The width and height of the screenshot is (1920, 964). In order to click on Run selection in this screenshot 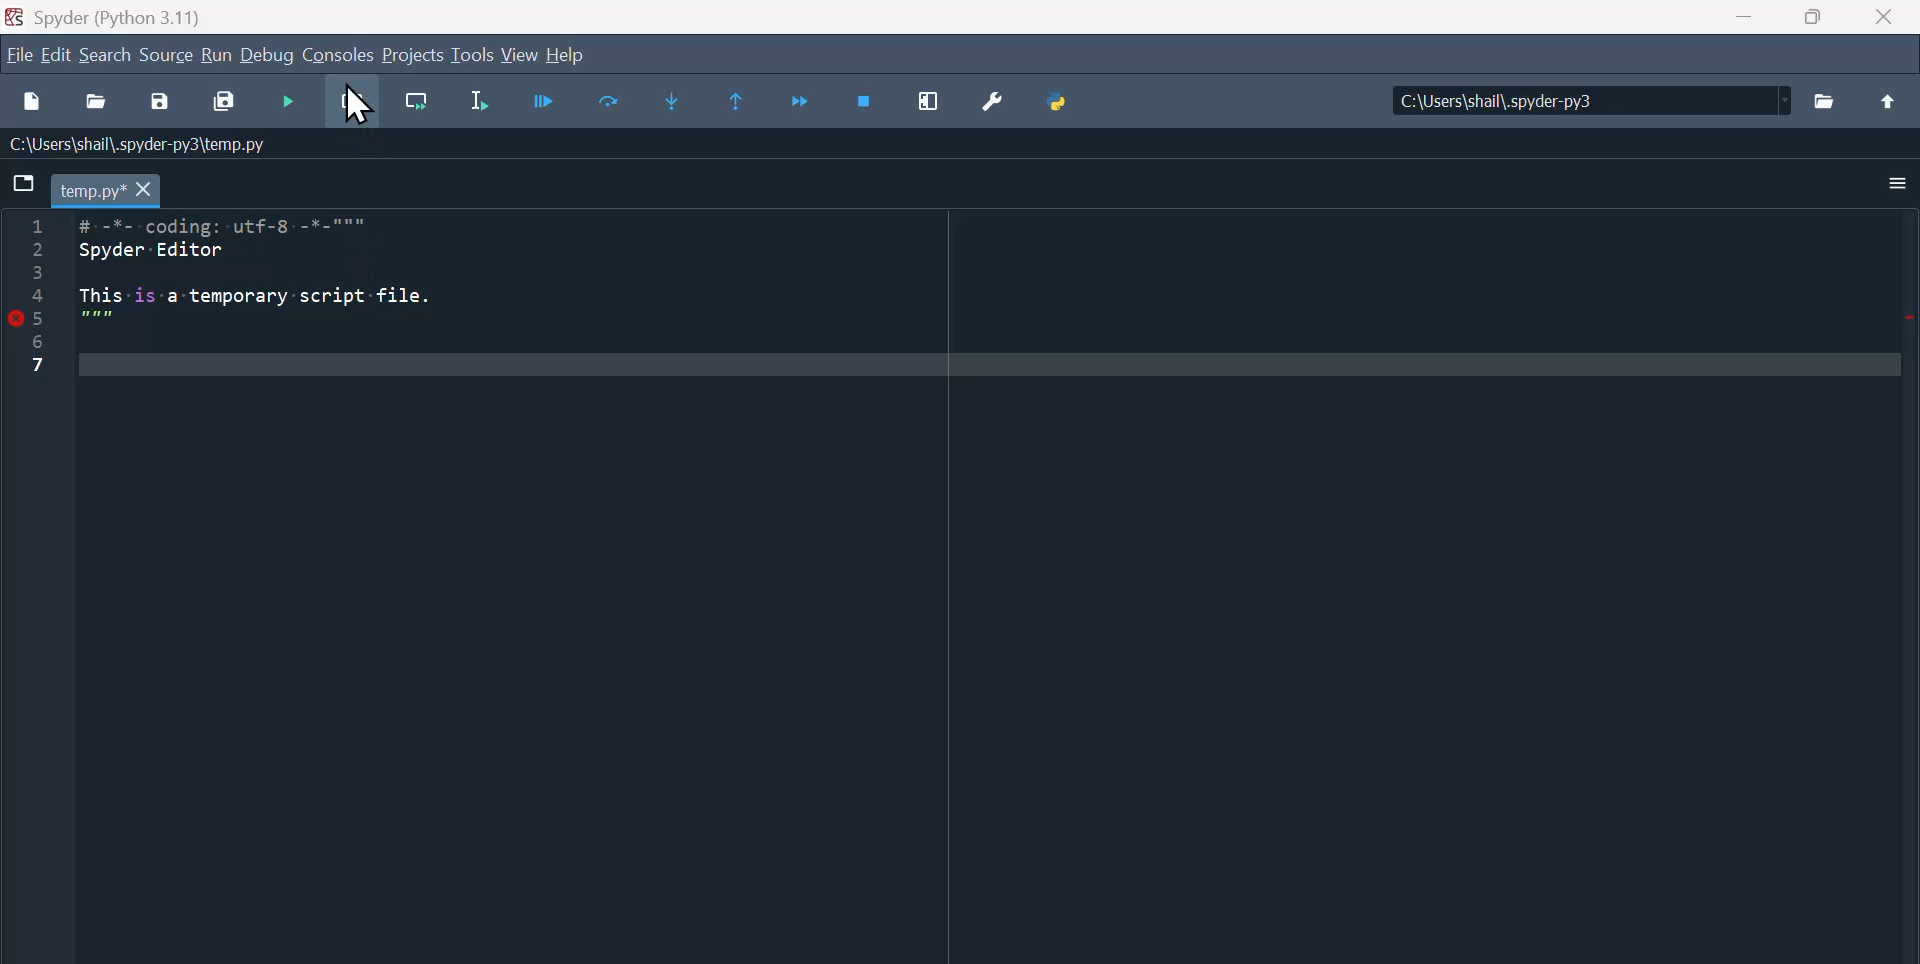, I will do `click(481, 103)`.